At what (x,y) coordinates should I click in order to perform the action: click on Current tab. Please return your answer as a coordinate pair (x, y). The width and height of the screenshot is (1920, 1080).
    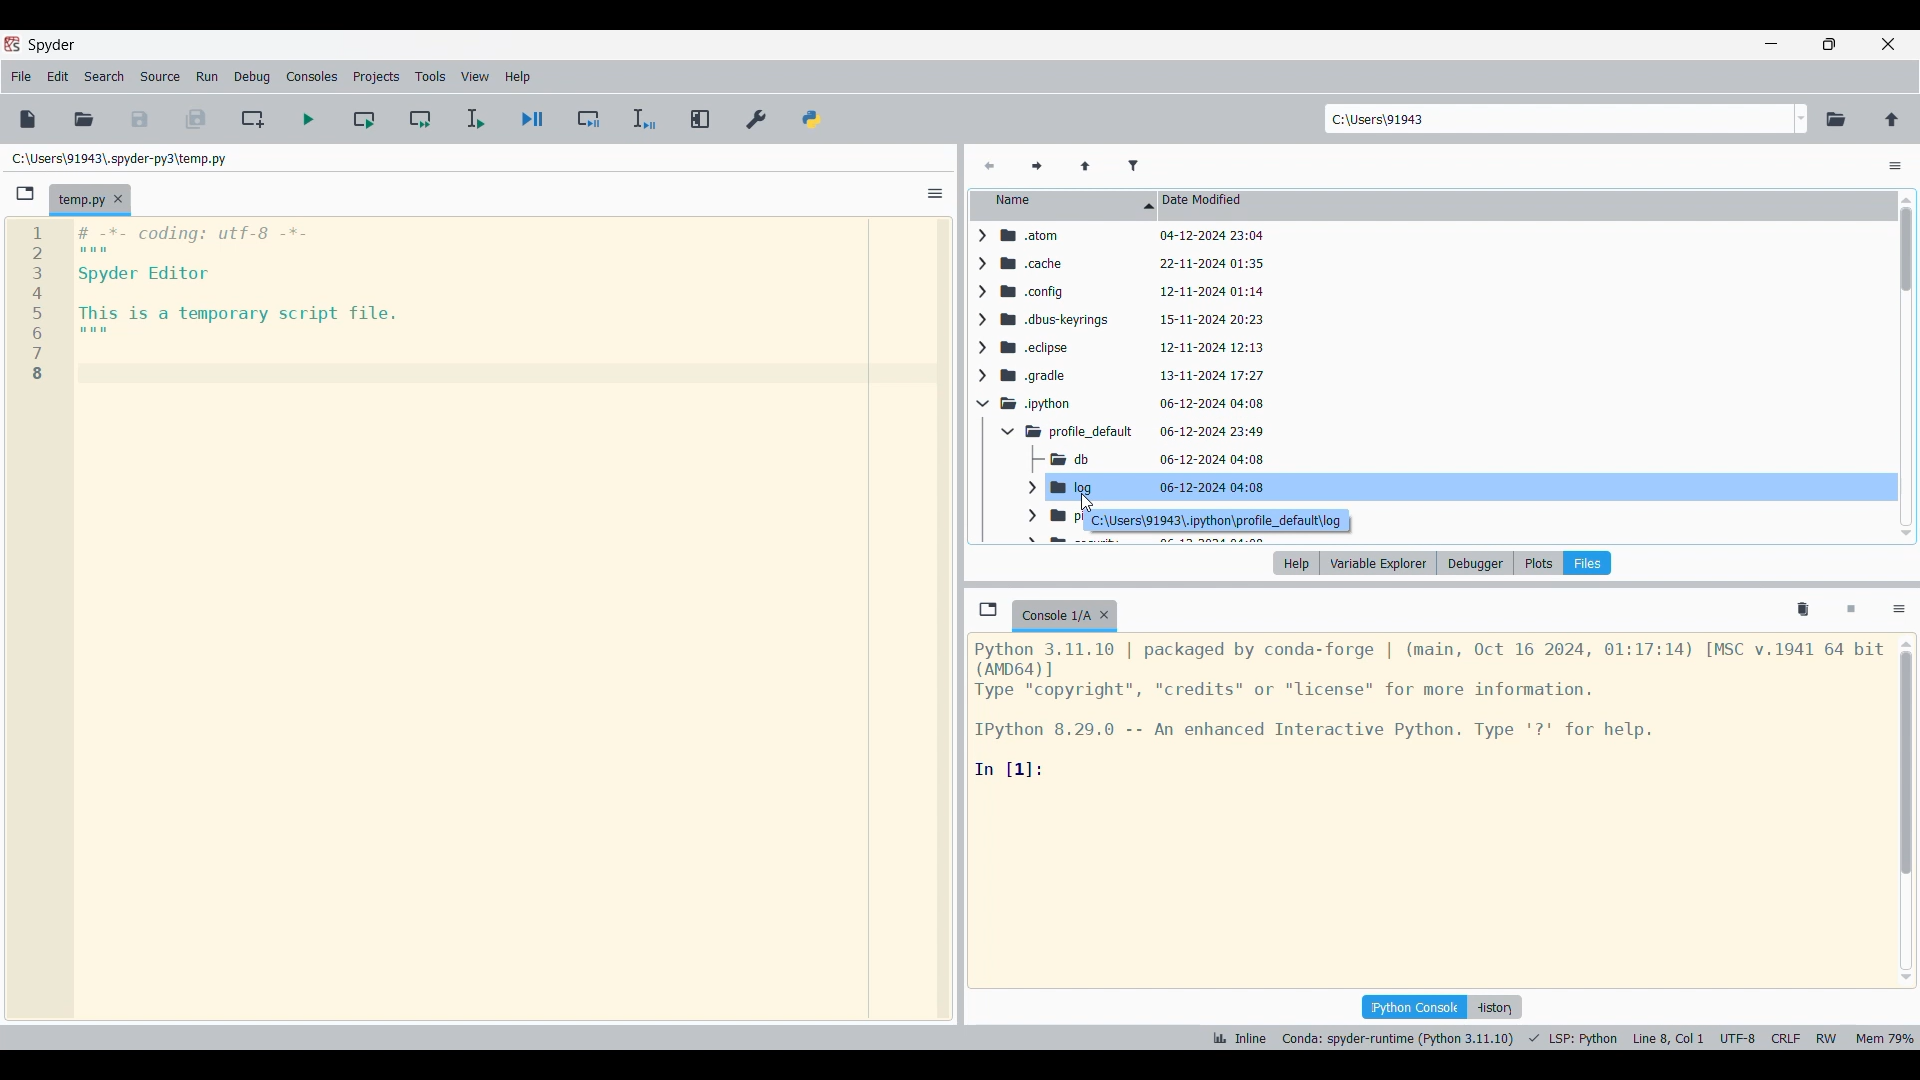
    Looking at the image, I should click on (79, 201).